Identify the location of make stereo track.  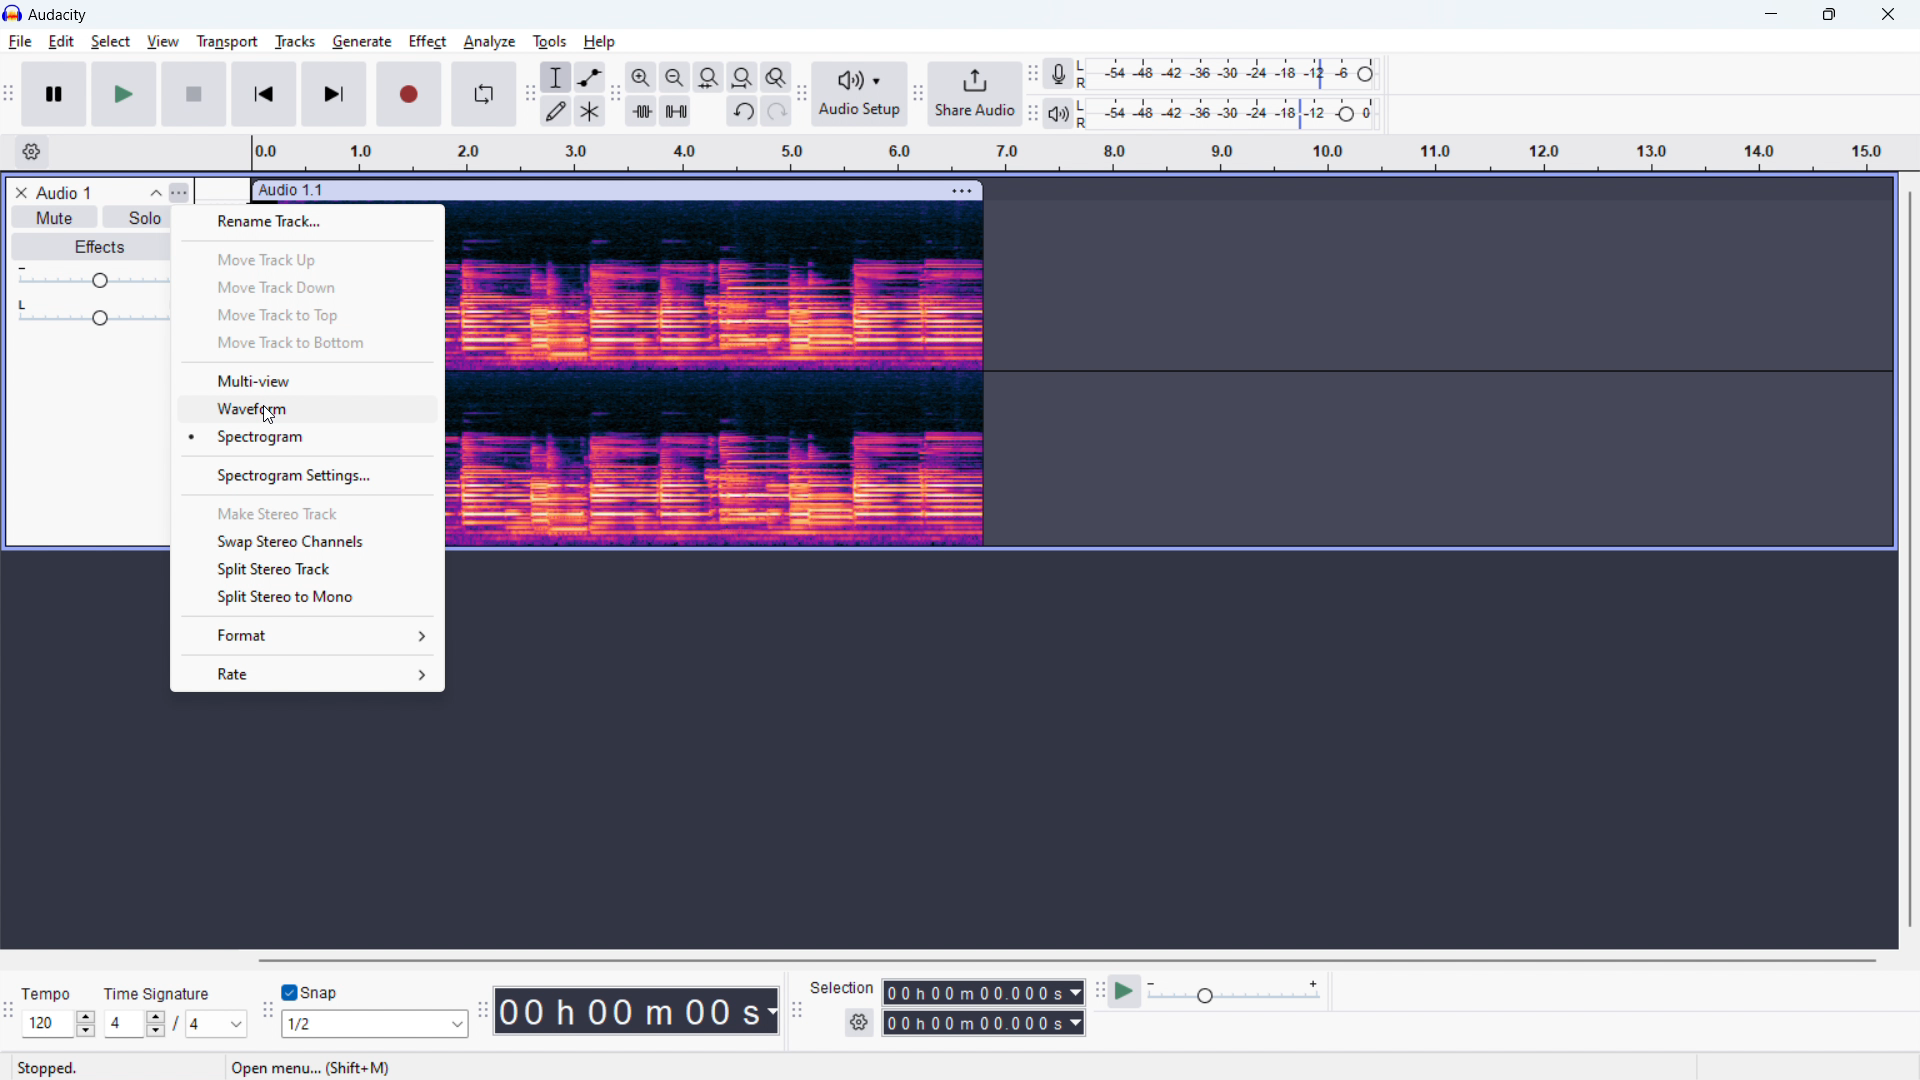
(309, 513).